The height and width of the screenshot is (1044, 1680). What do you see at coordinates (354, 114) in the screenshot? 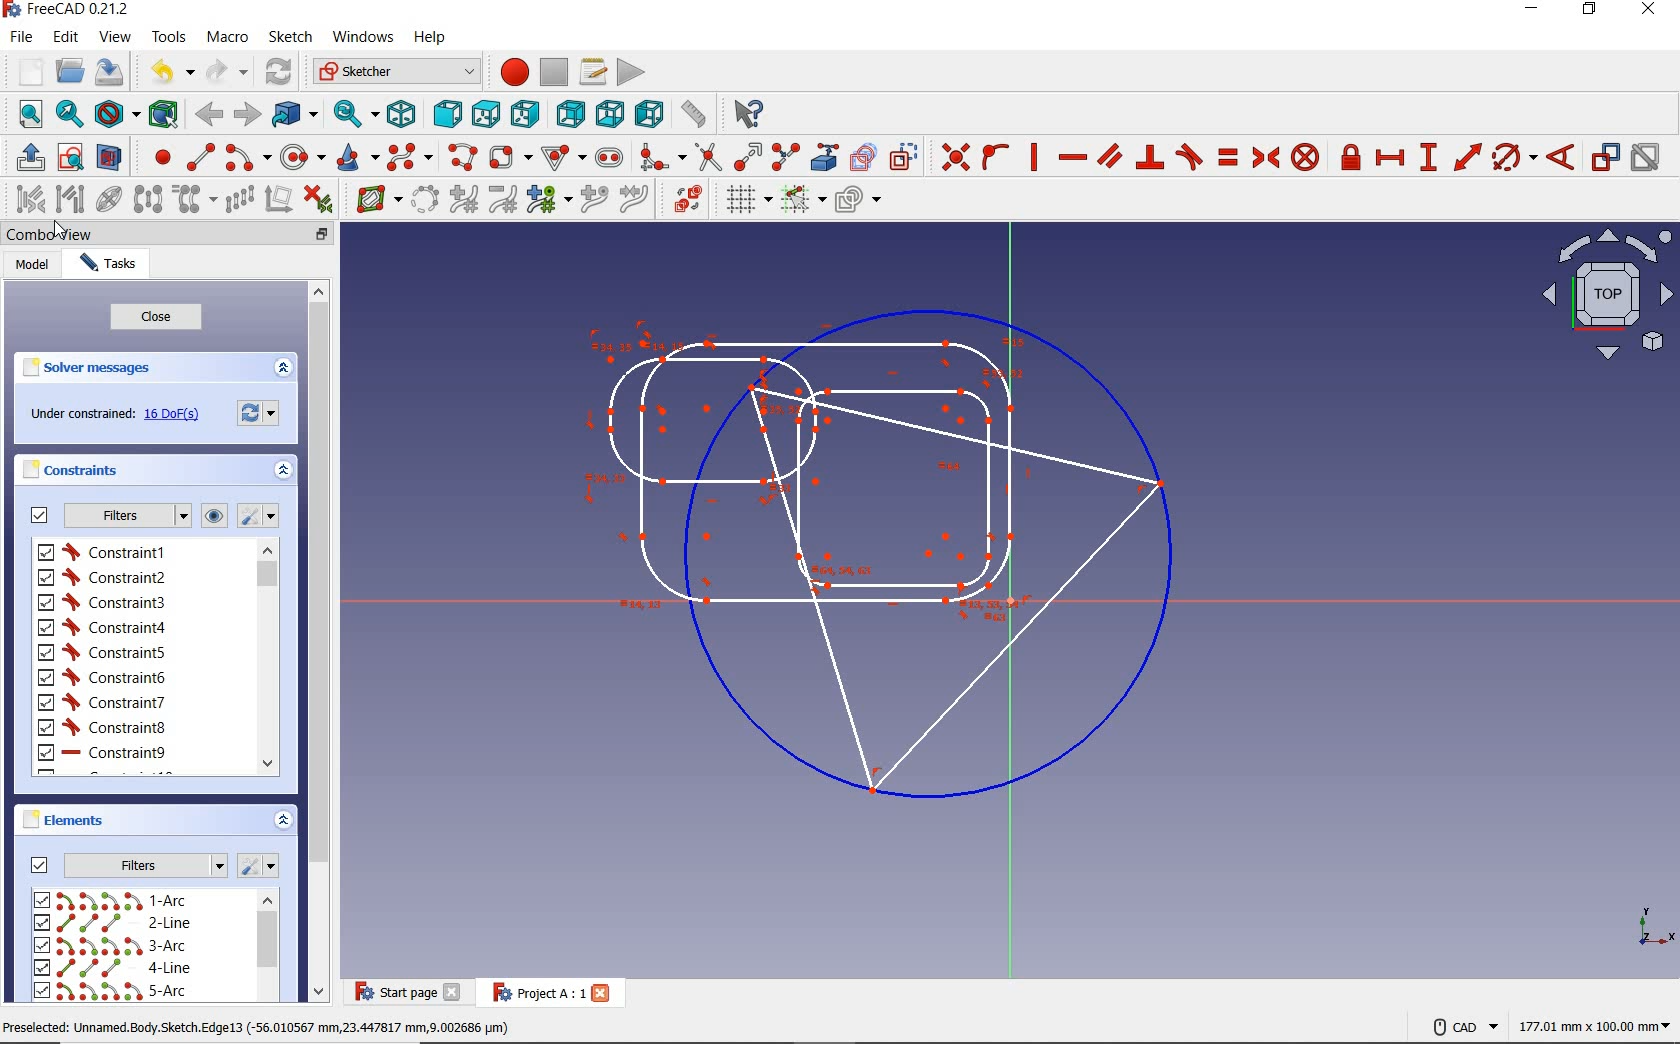
I see `sync view` at bounding box center [354, 114].